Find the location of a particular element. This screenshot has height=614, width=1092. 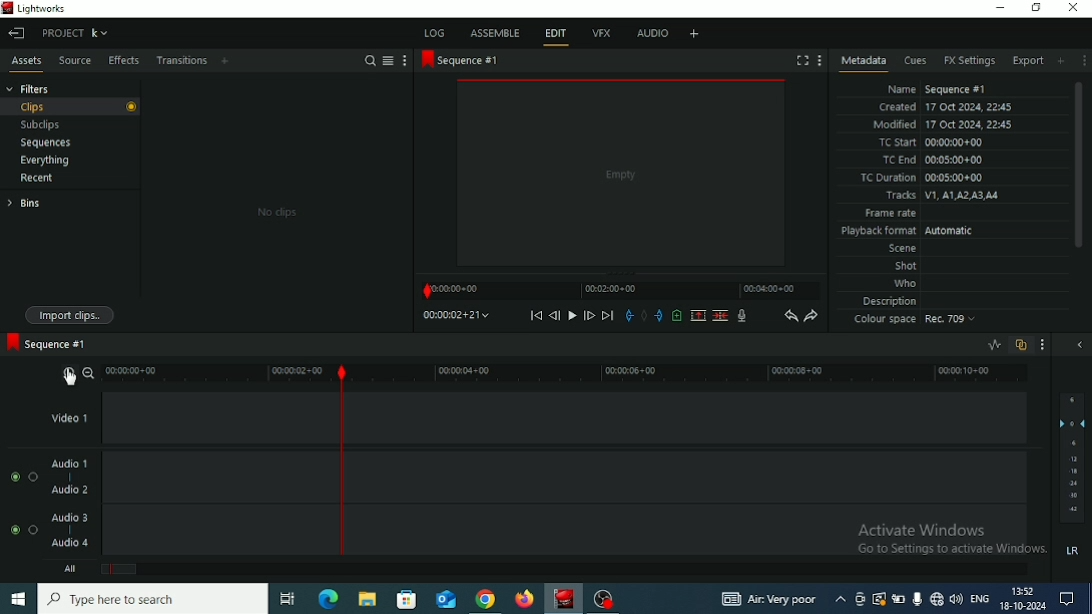

Exit the current project and return to the project browser is located at coordinates (18, 34).